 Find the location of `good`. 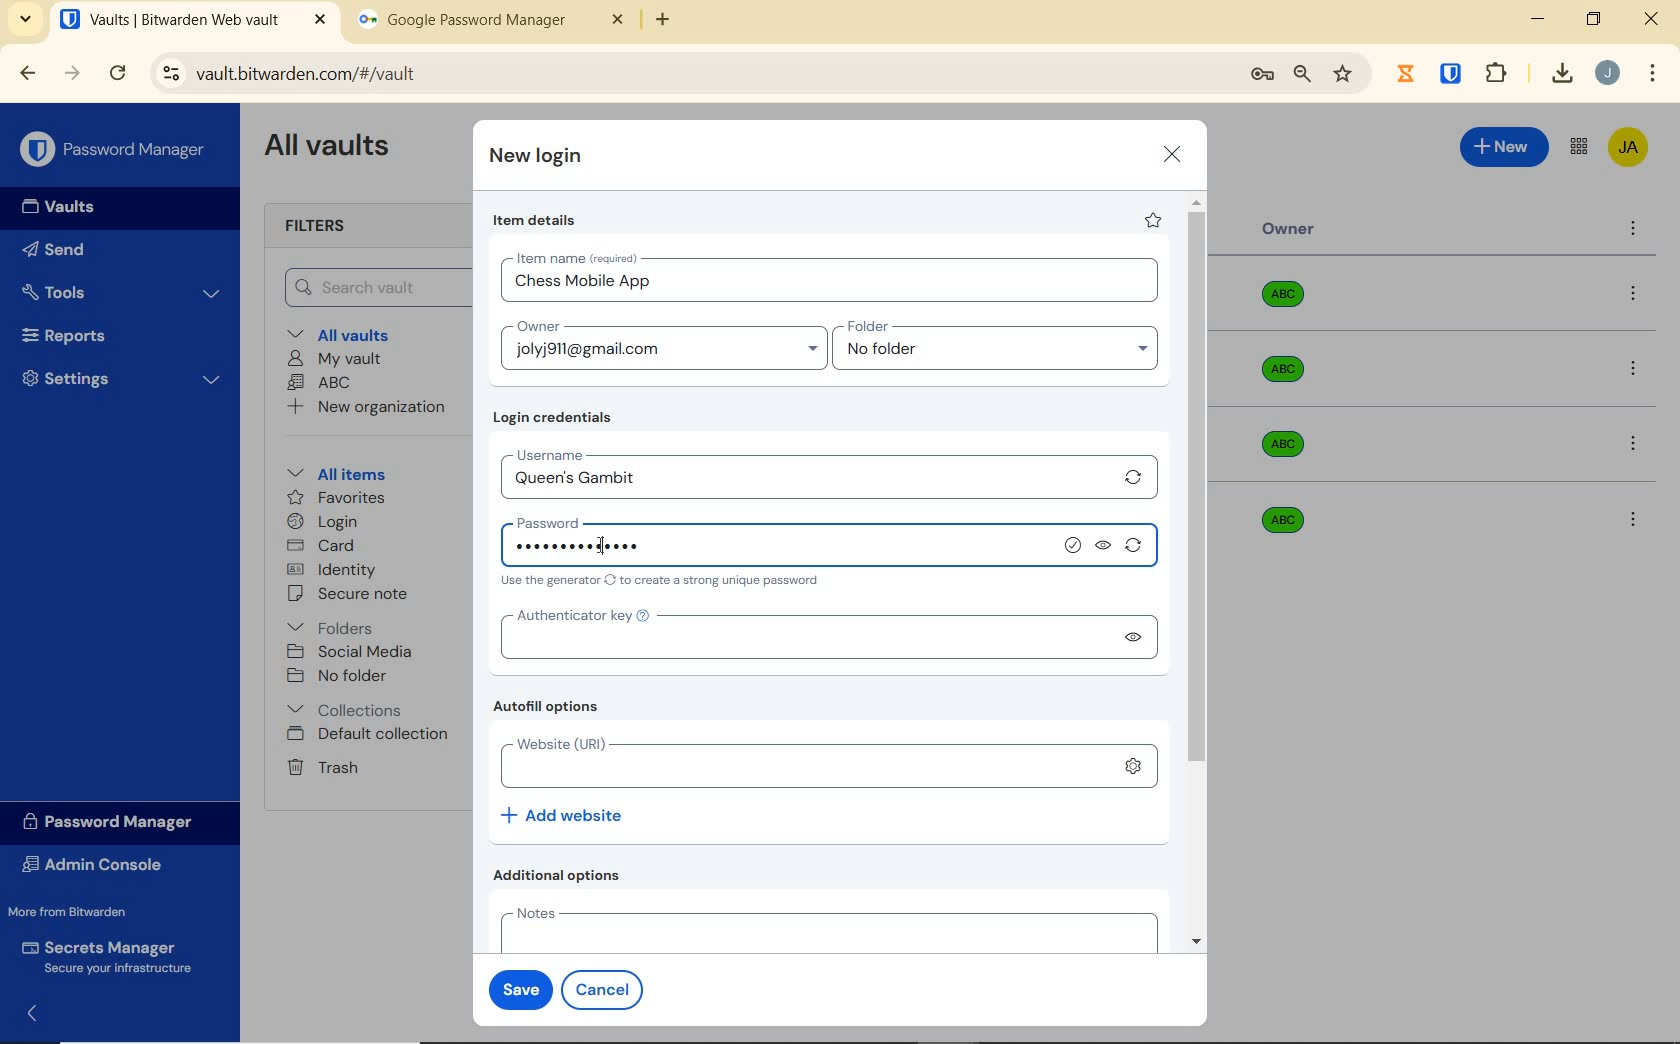

good is located at coordinates (1075, 546).